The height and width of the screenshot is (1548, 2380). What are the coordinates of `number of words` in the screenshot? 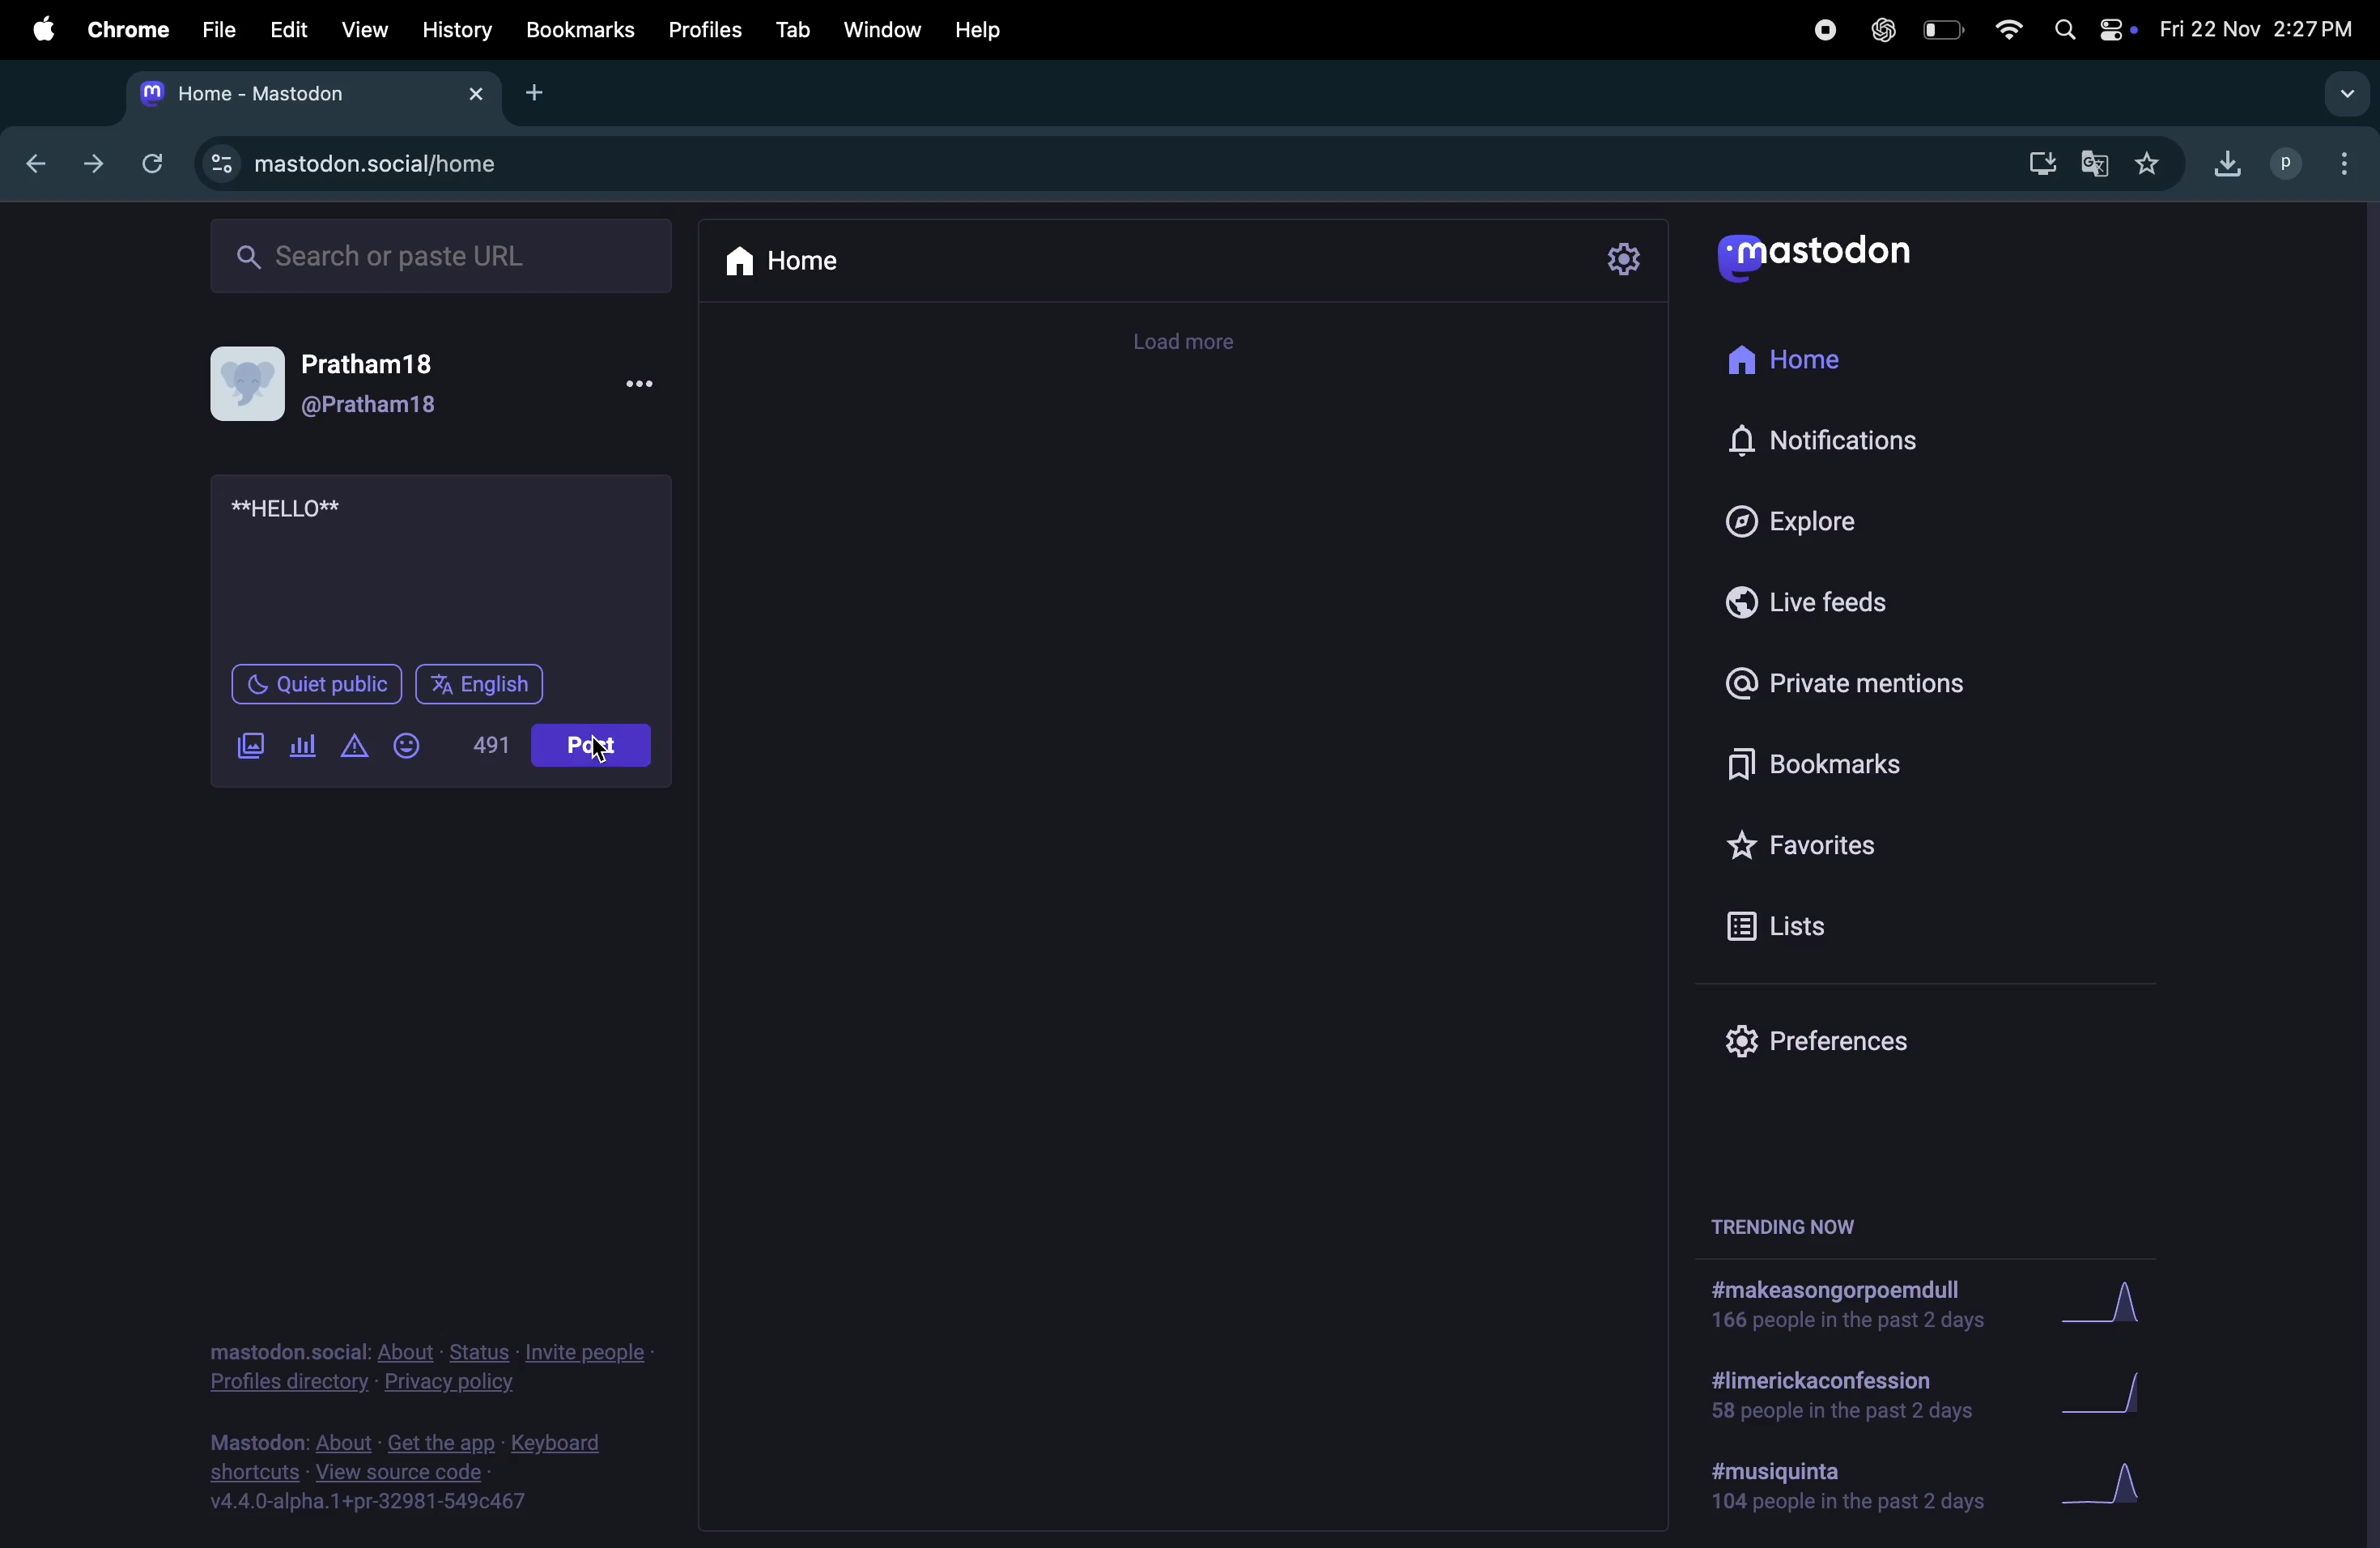 It's located at (482, 746).